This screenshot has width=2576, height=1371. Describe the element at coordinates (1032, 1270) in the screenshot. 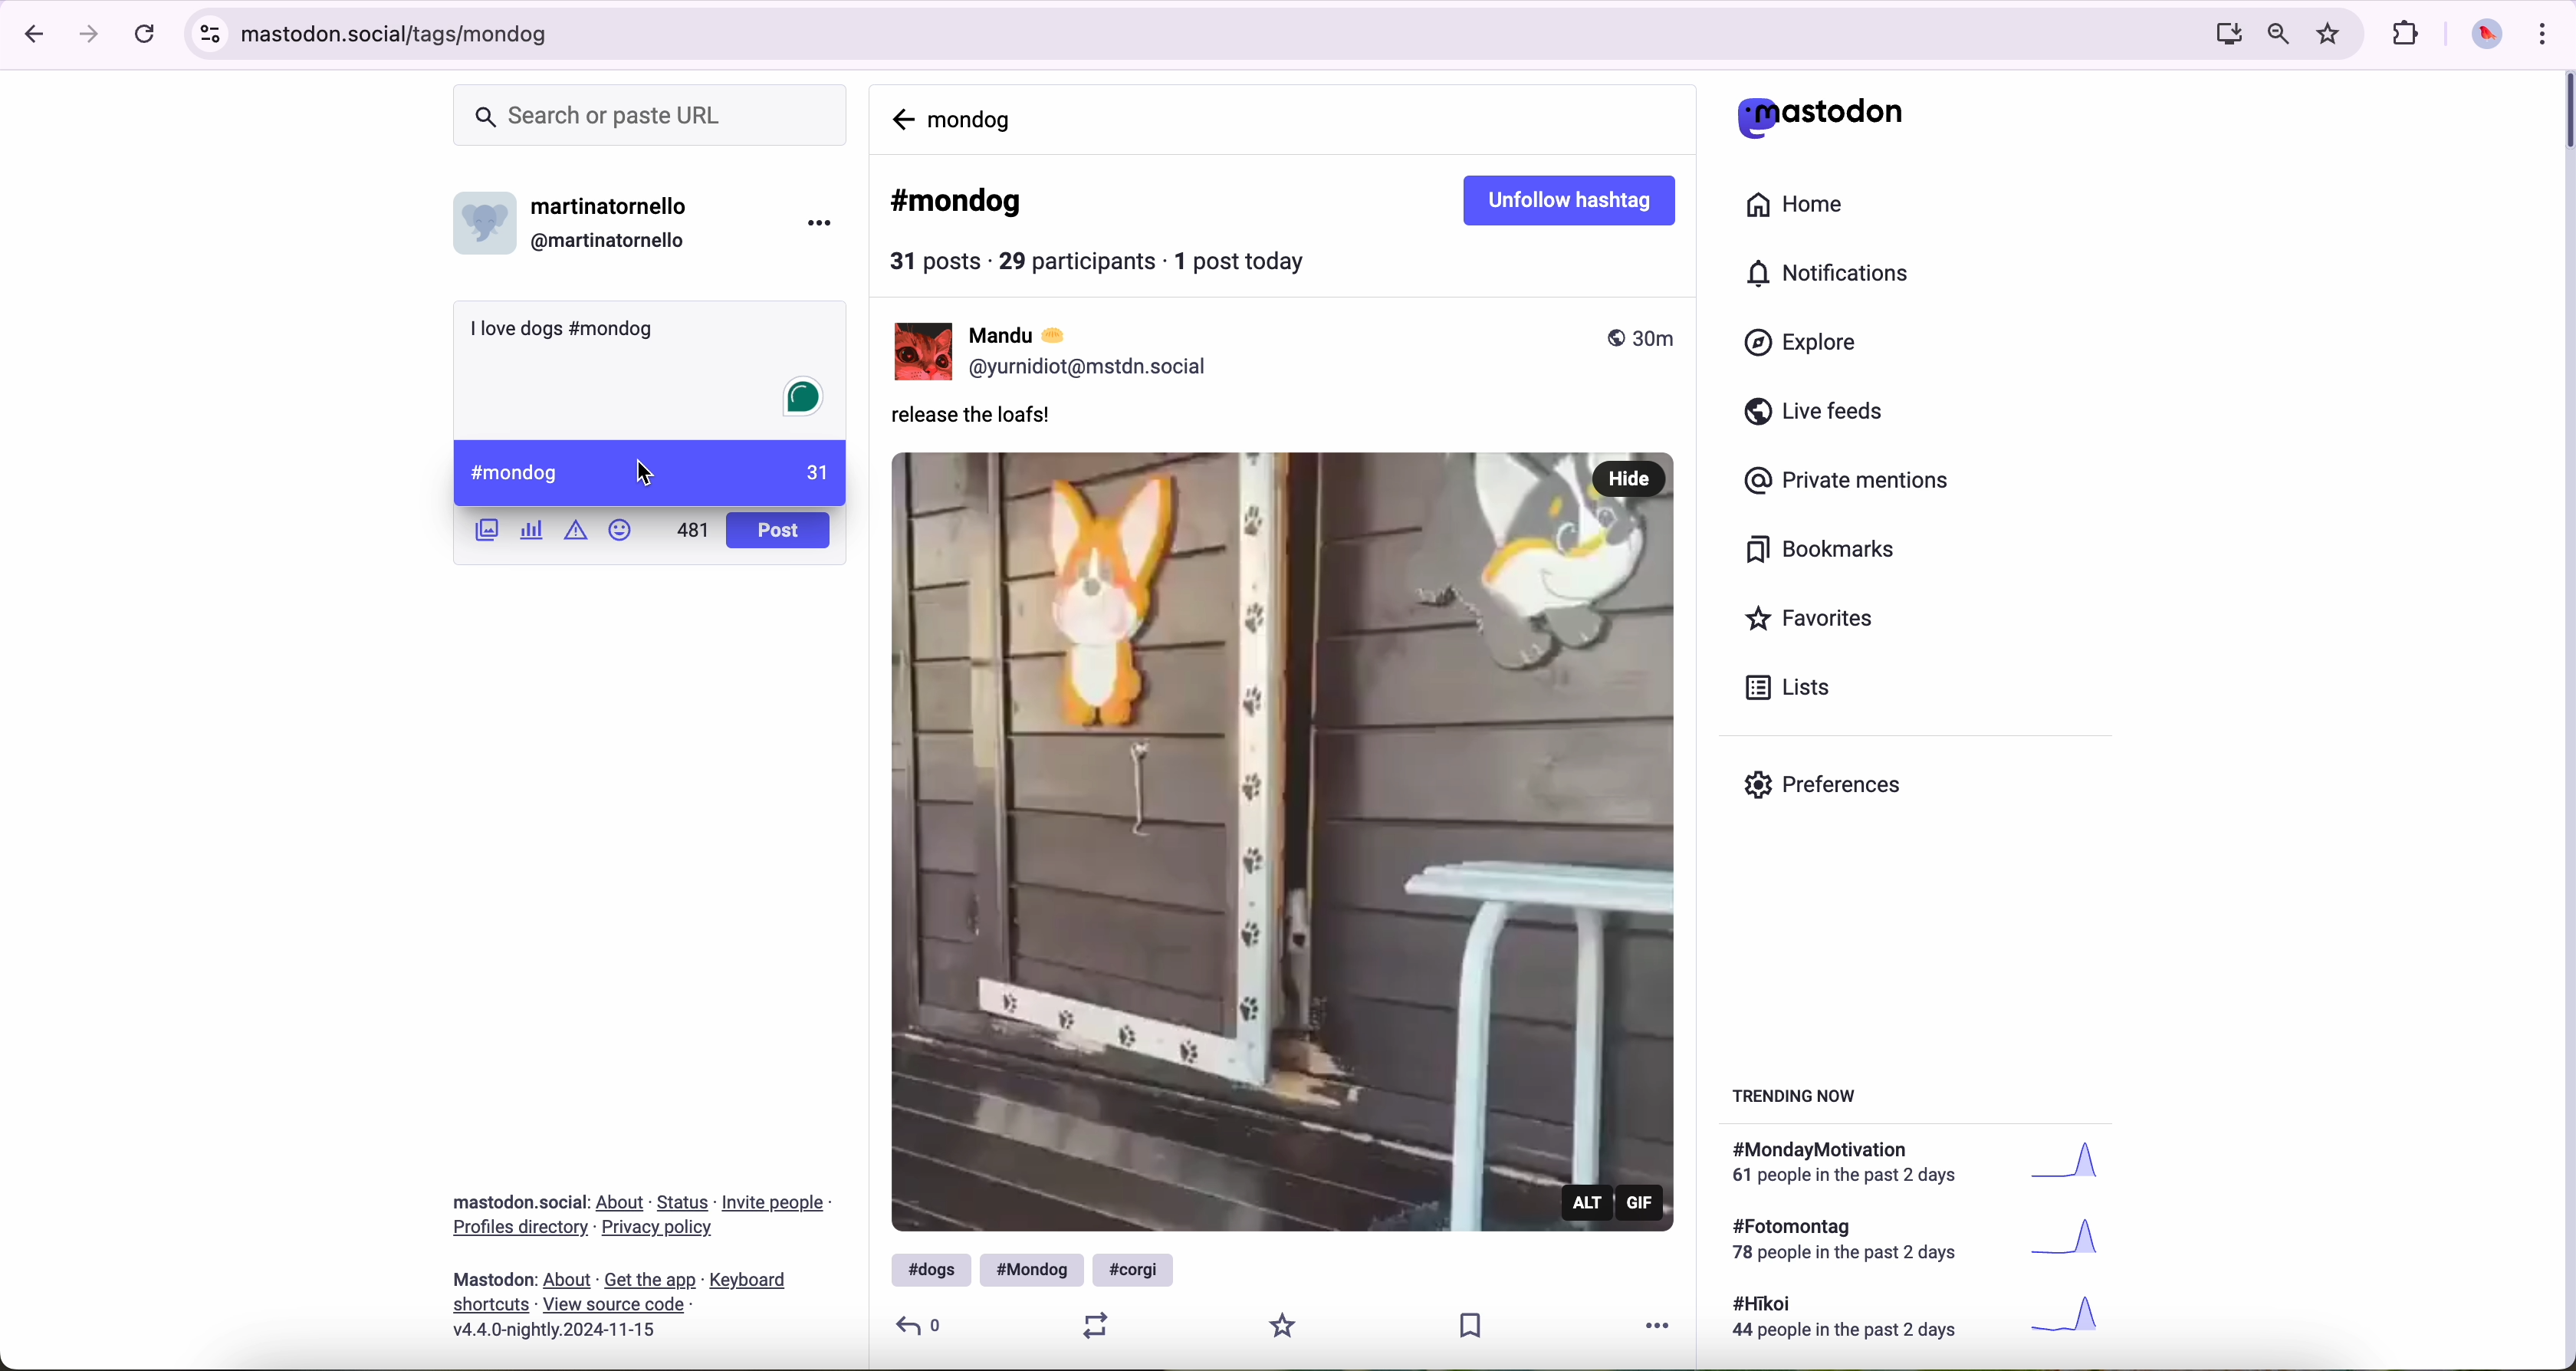

I see `#mondog` at that location.